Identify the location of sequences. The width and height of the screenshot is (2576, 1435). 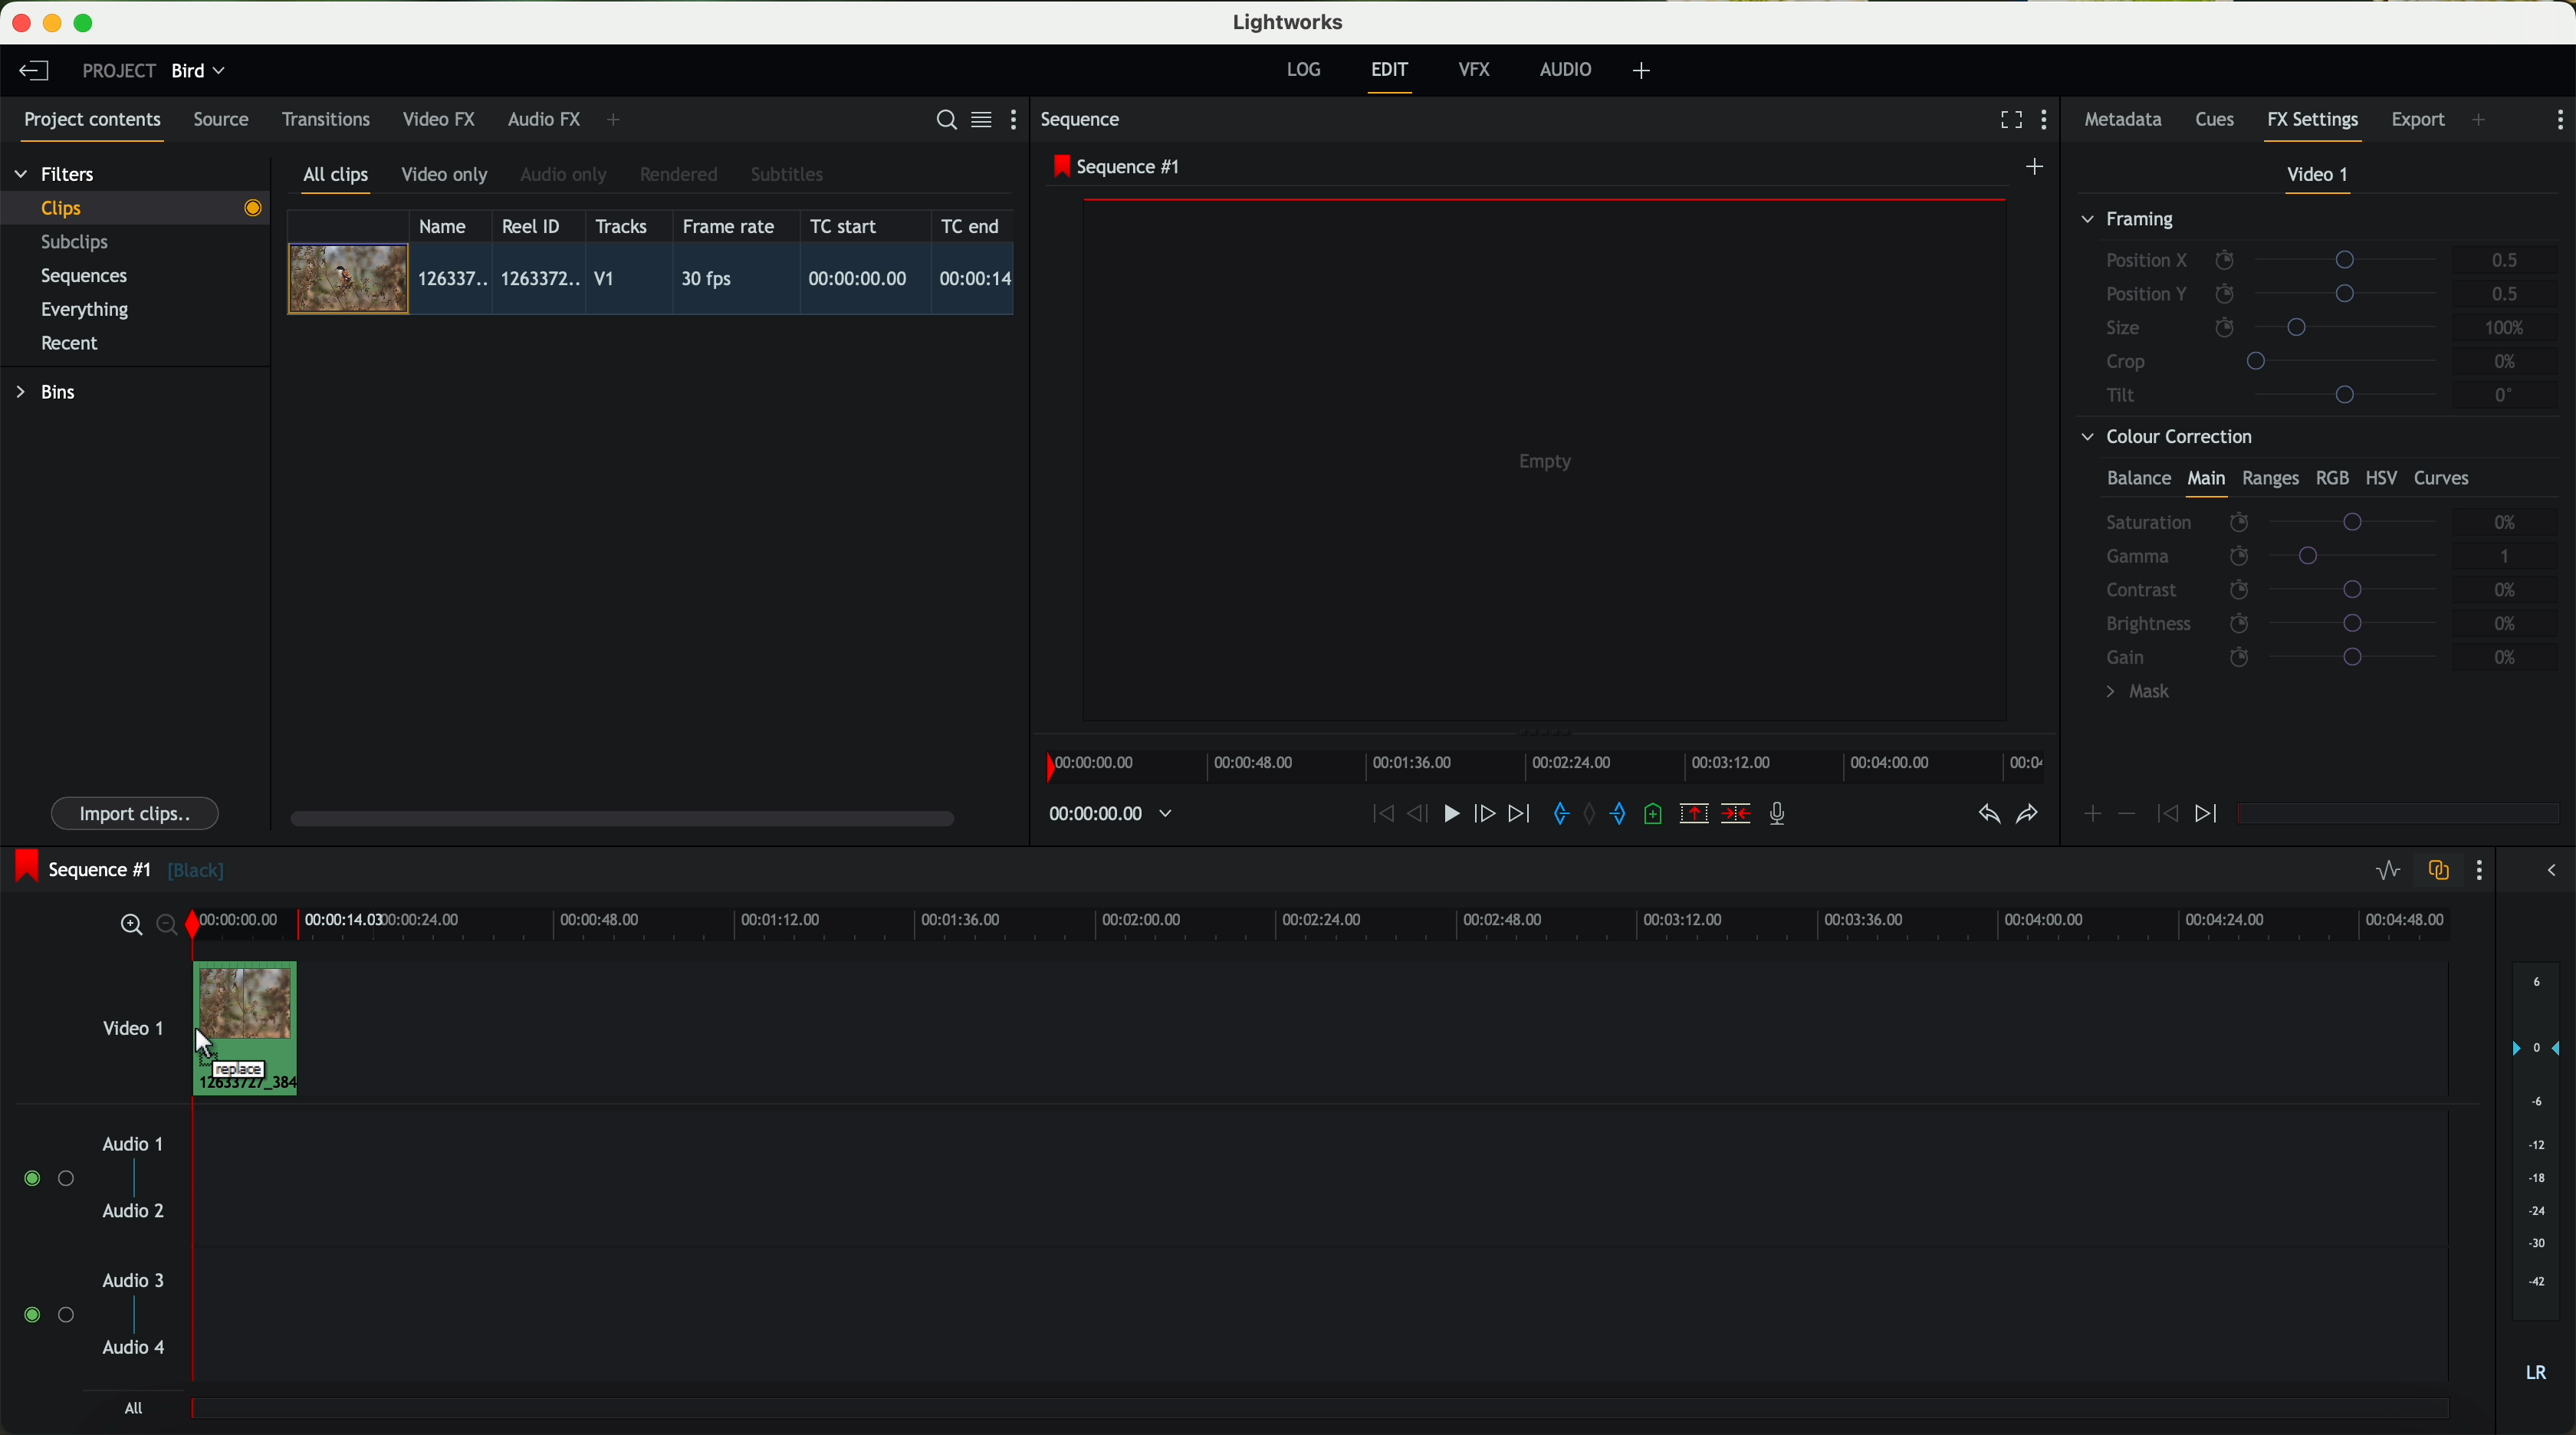
(84, 277).